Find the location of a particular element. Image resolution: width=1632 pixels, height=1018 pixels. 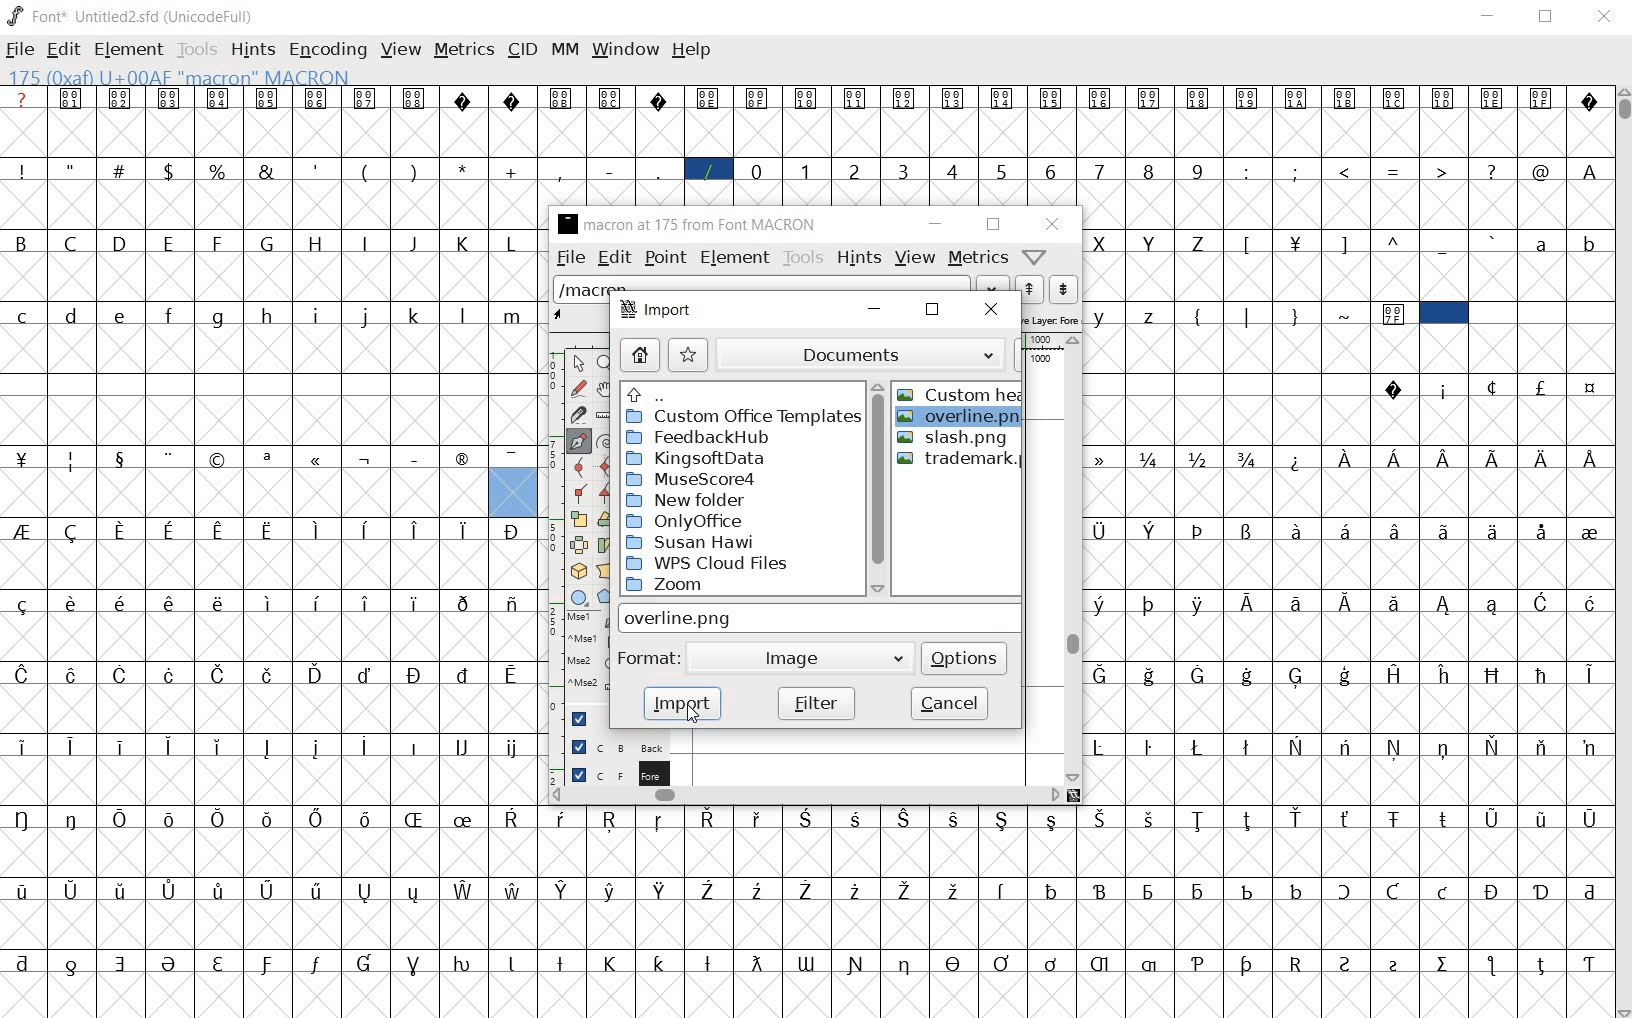

Symbol is located at coordinates (1345, 602).